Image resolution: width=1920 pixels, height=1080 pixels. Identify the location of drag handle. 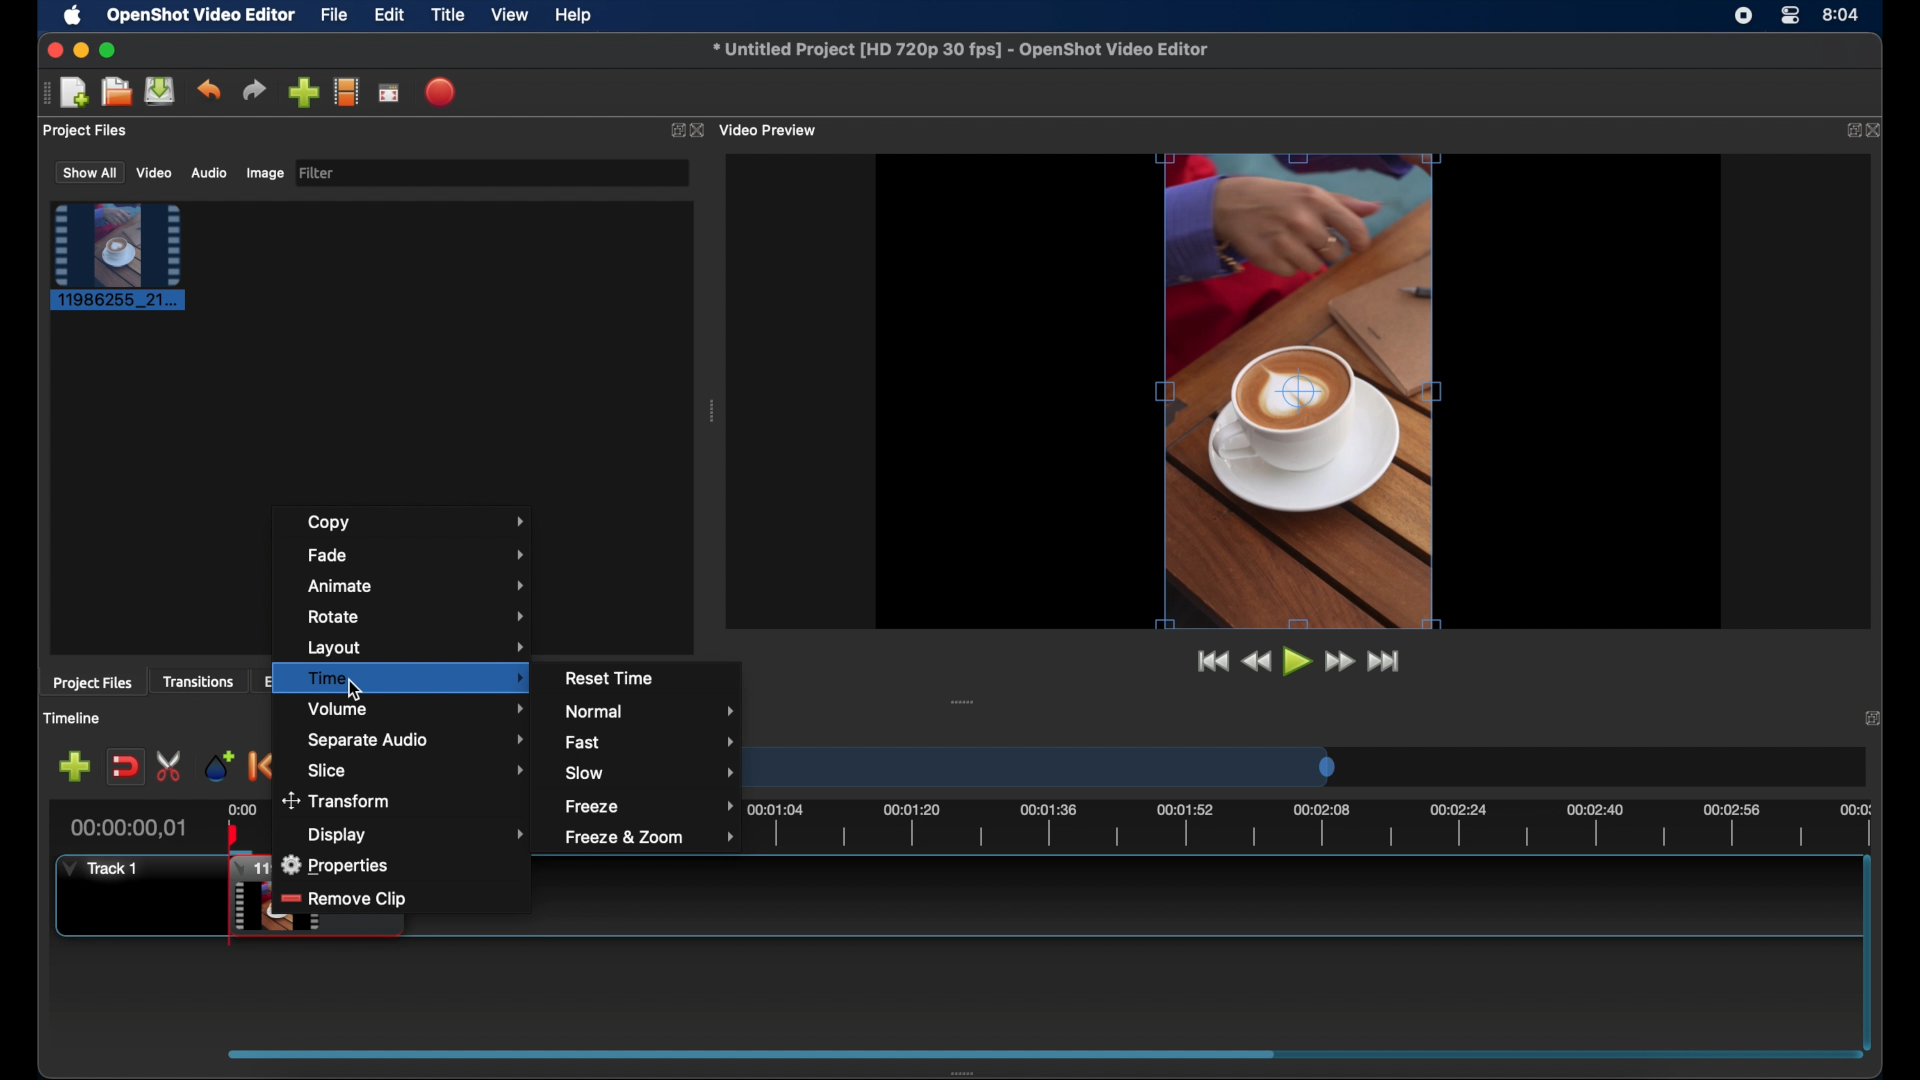
(42, 94).